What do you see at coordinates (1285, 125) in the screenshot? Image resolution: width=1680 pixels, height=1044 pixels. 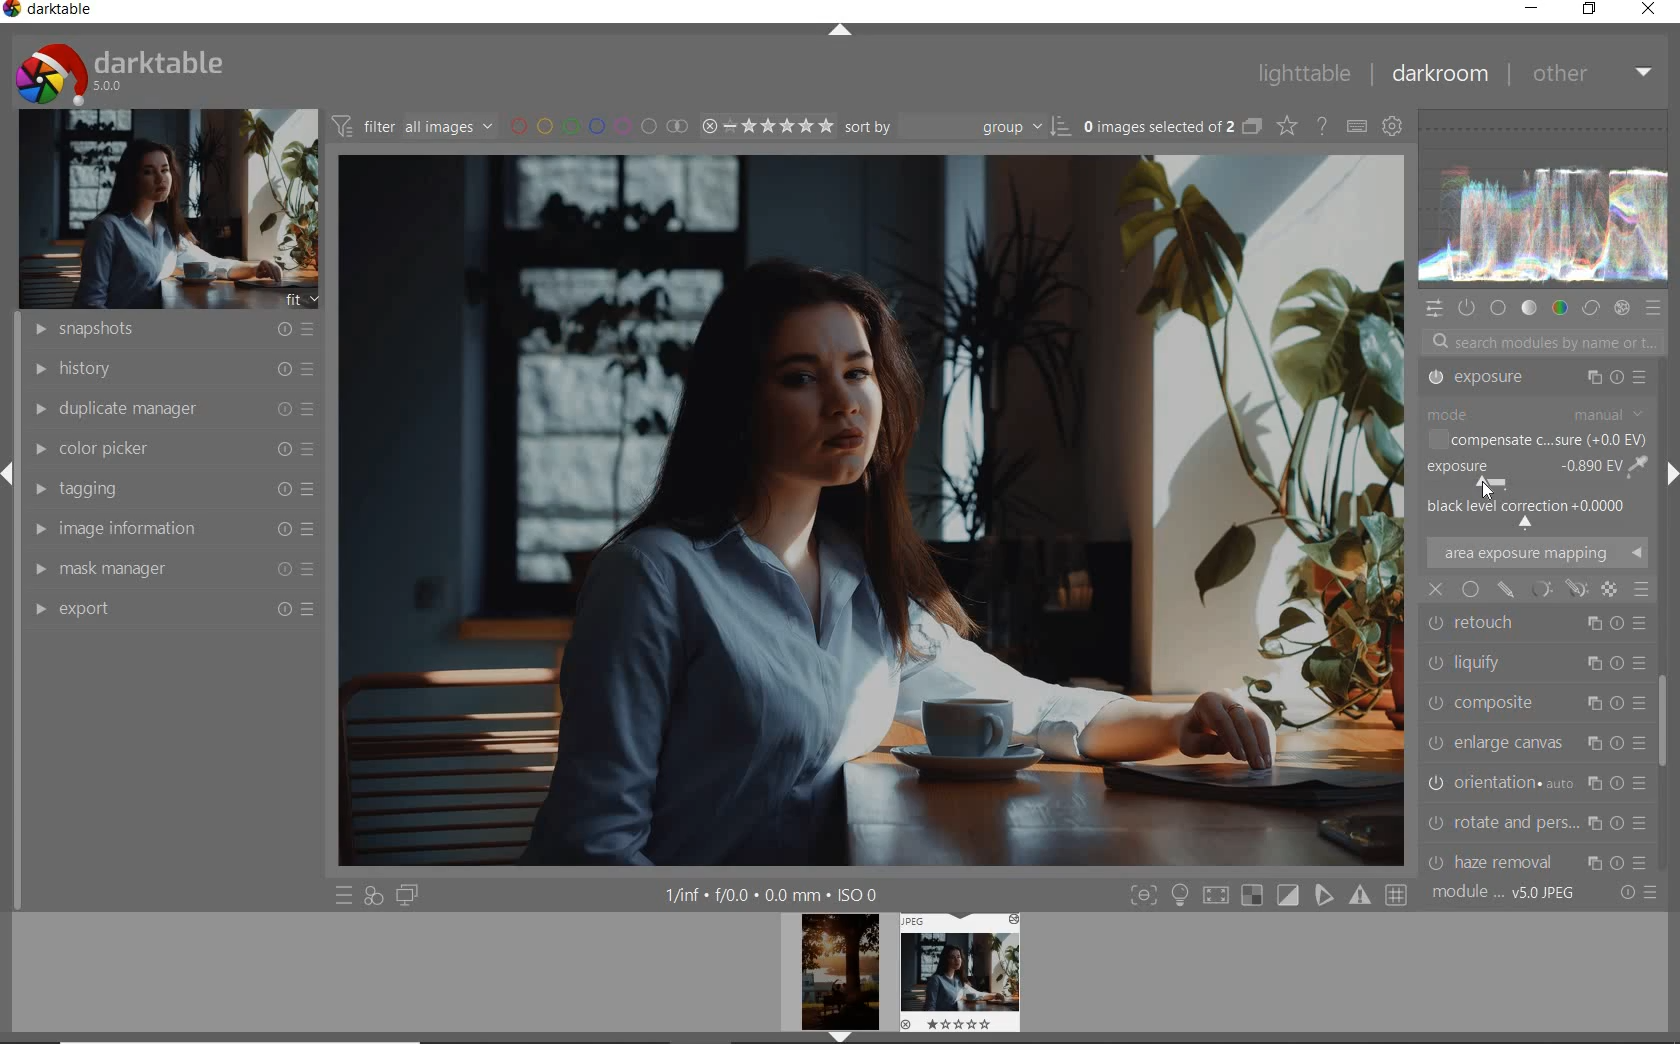 I see `CHANGE TYPE OF OVERRELAY` at bounding box center [1285, 125].